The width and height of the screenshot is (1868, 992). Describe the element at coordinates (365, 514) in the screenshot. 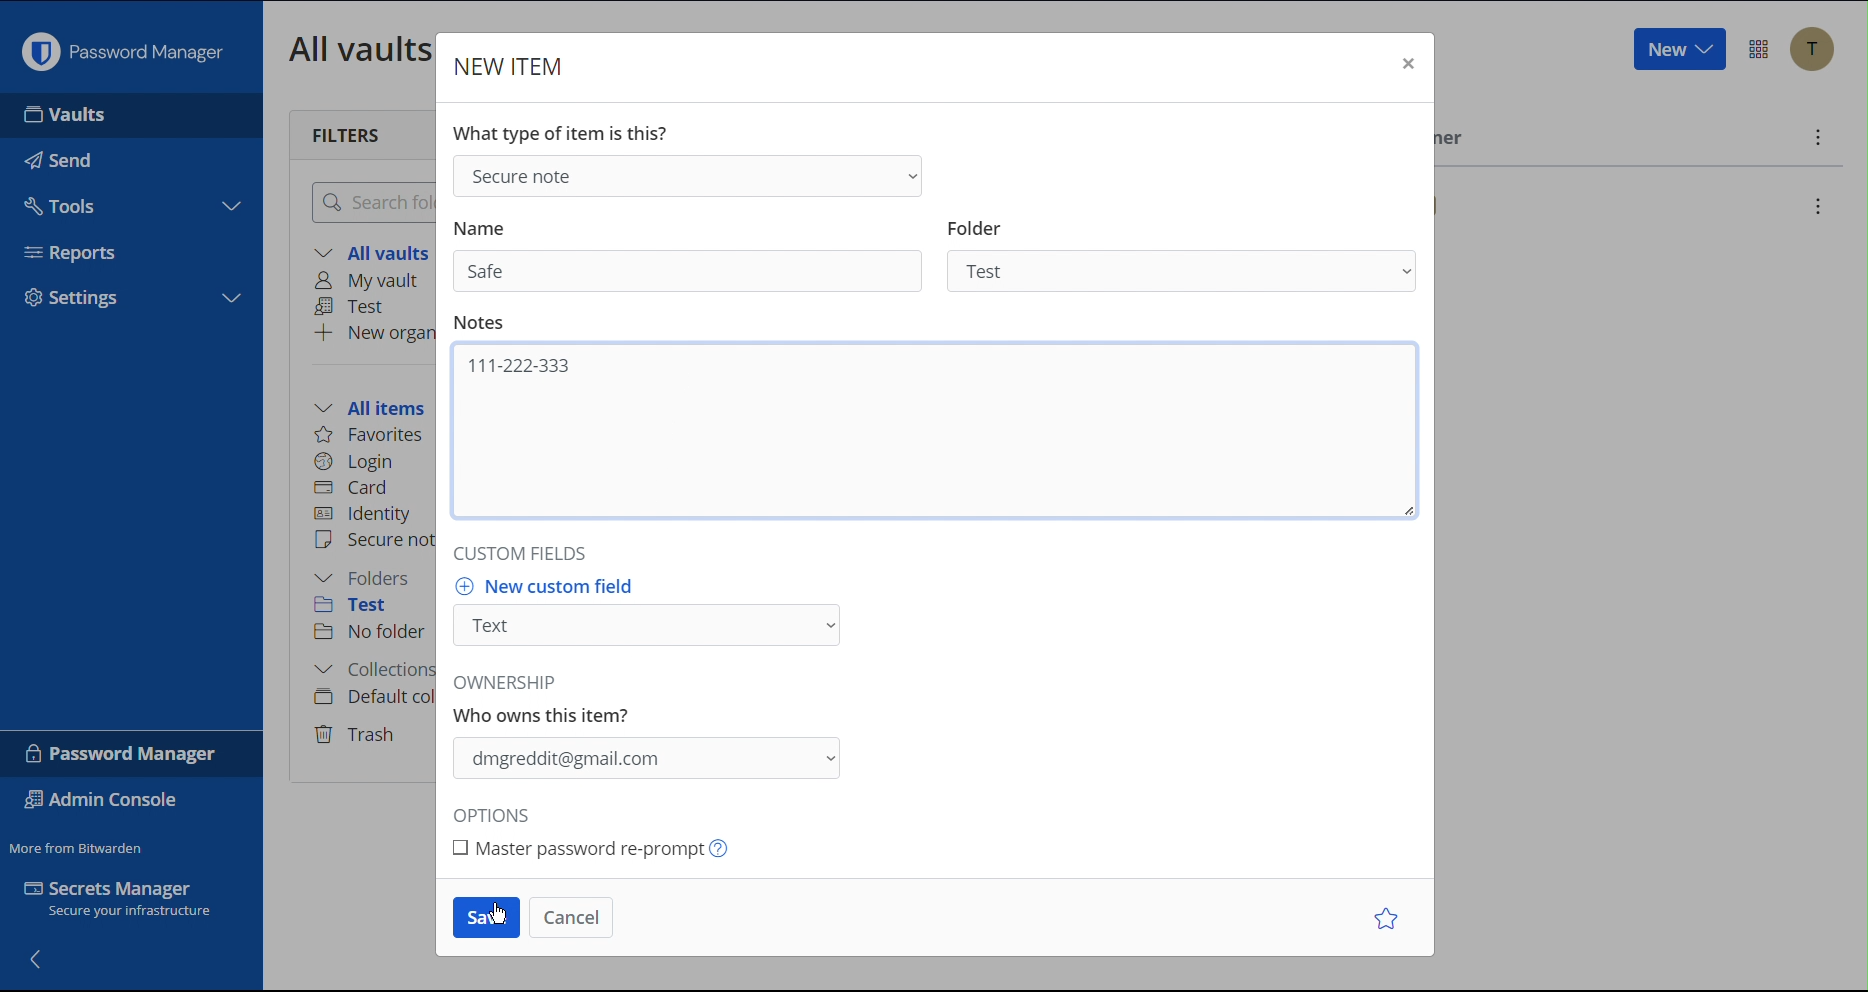

I see `Identity` at that location.